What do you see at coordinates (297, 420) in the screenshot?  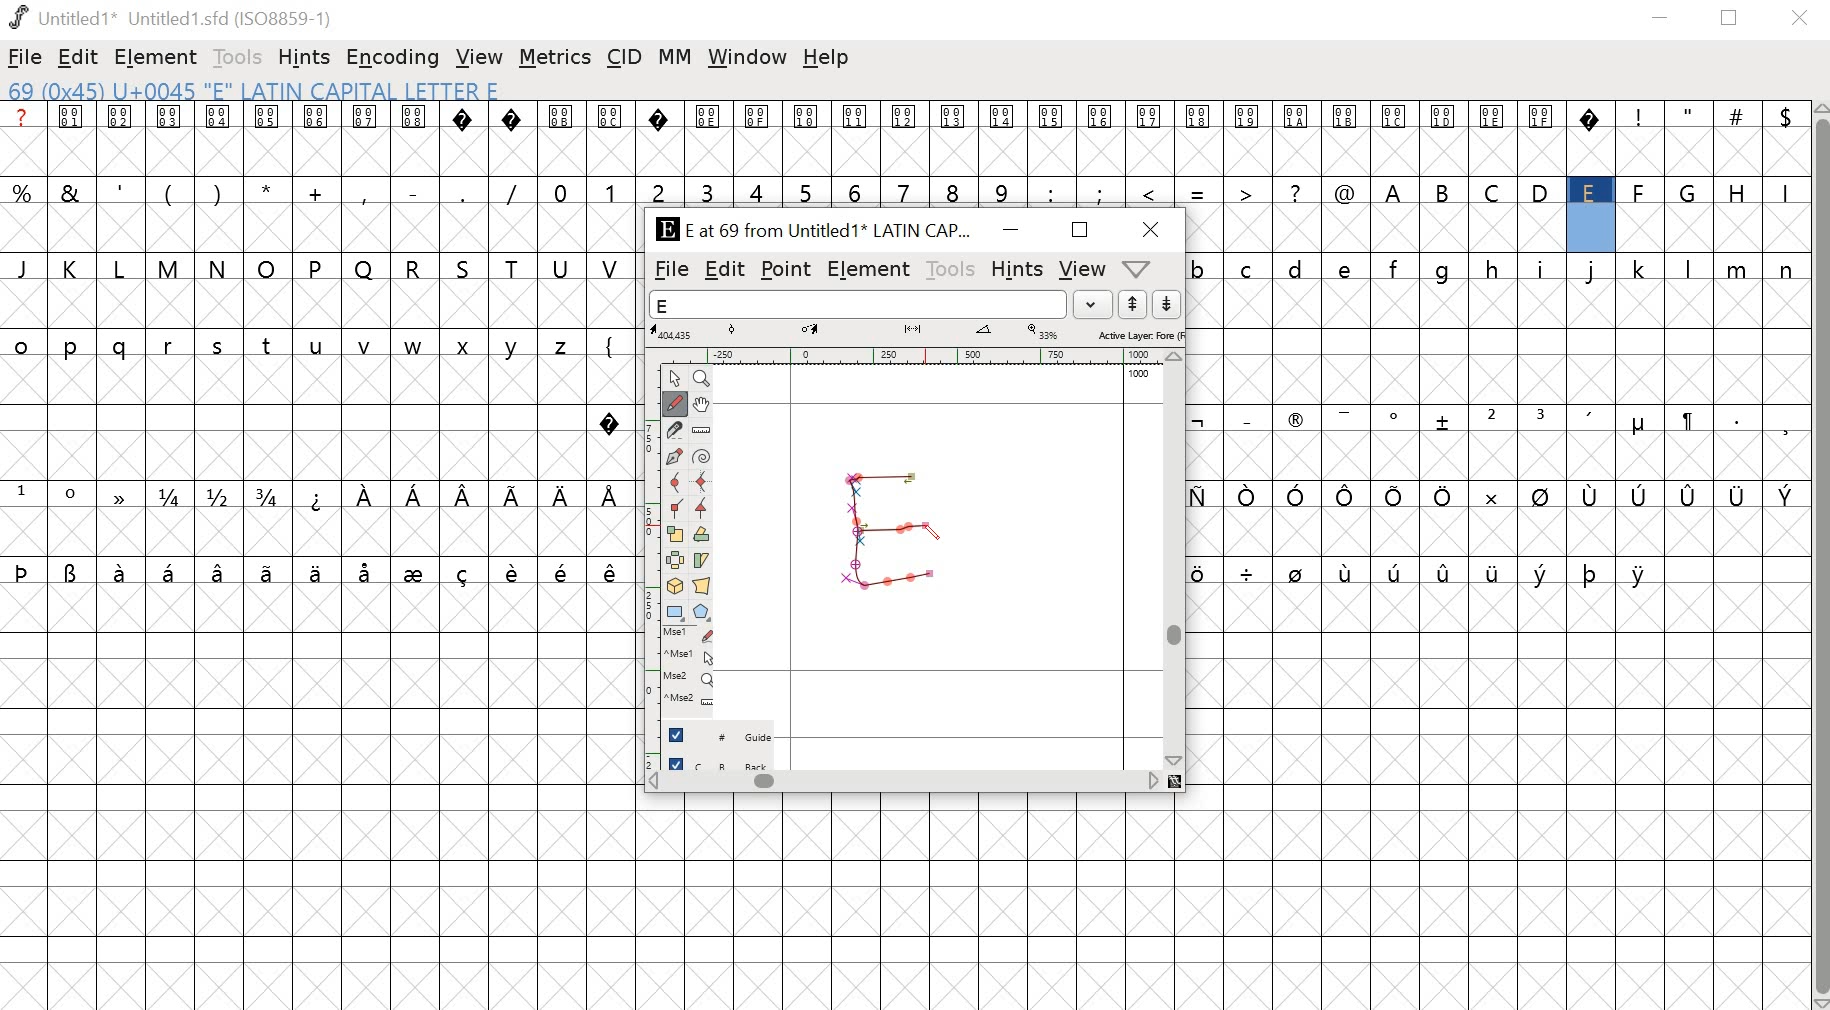 I see `empty cells` at bounding box center [297, 420].